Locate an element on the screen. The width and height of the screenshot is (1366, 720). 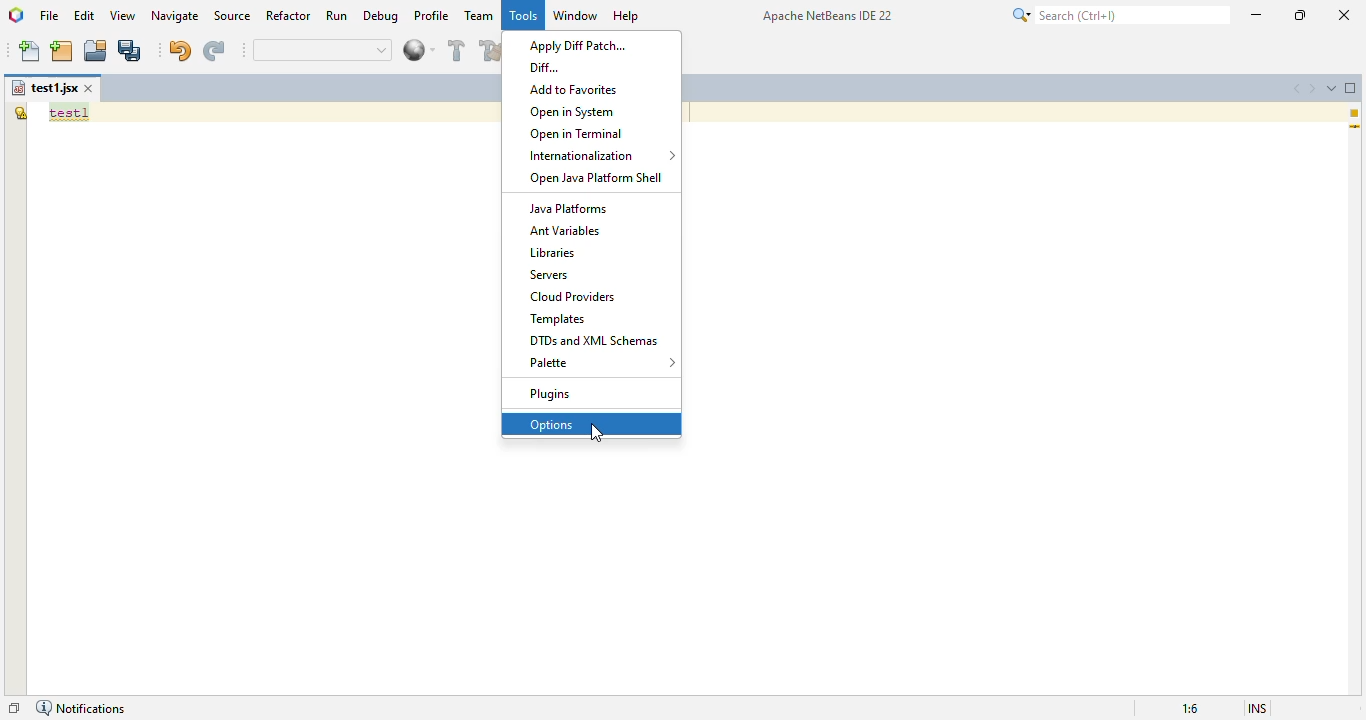
search is located at coordinates (1117, 15).